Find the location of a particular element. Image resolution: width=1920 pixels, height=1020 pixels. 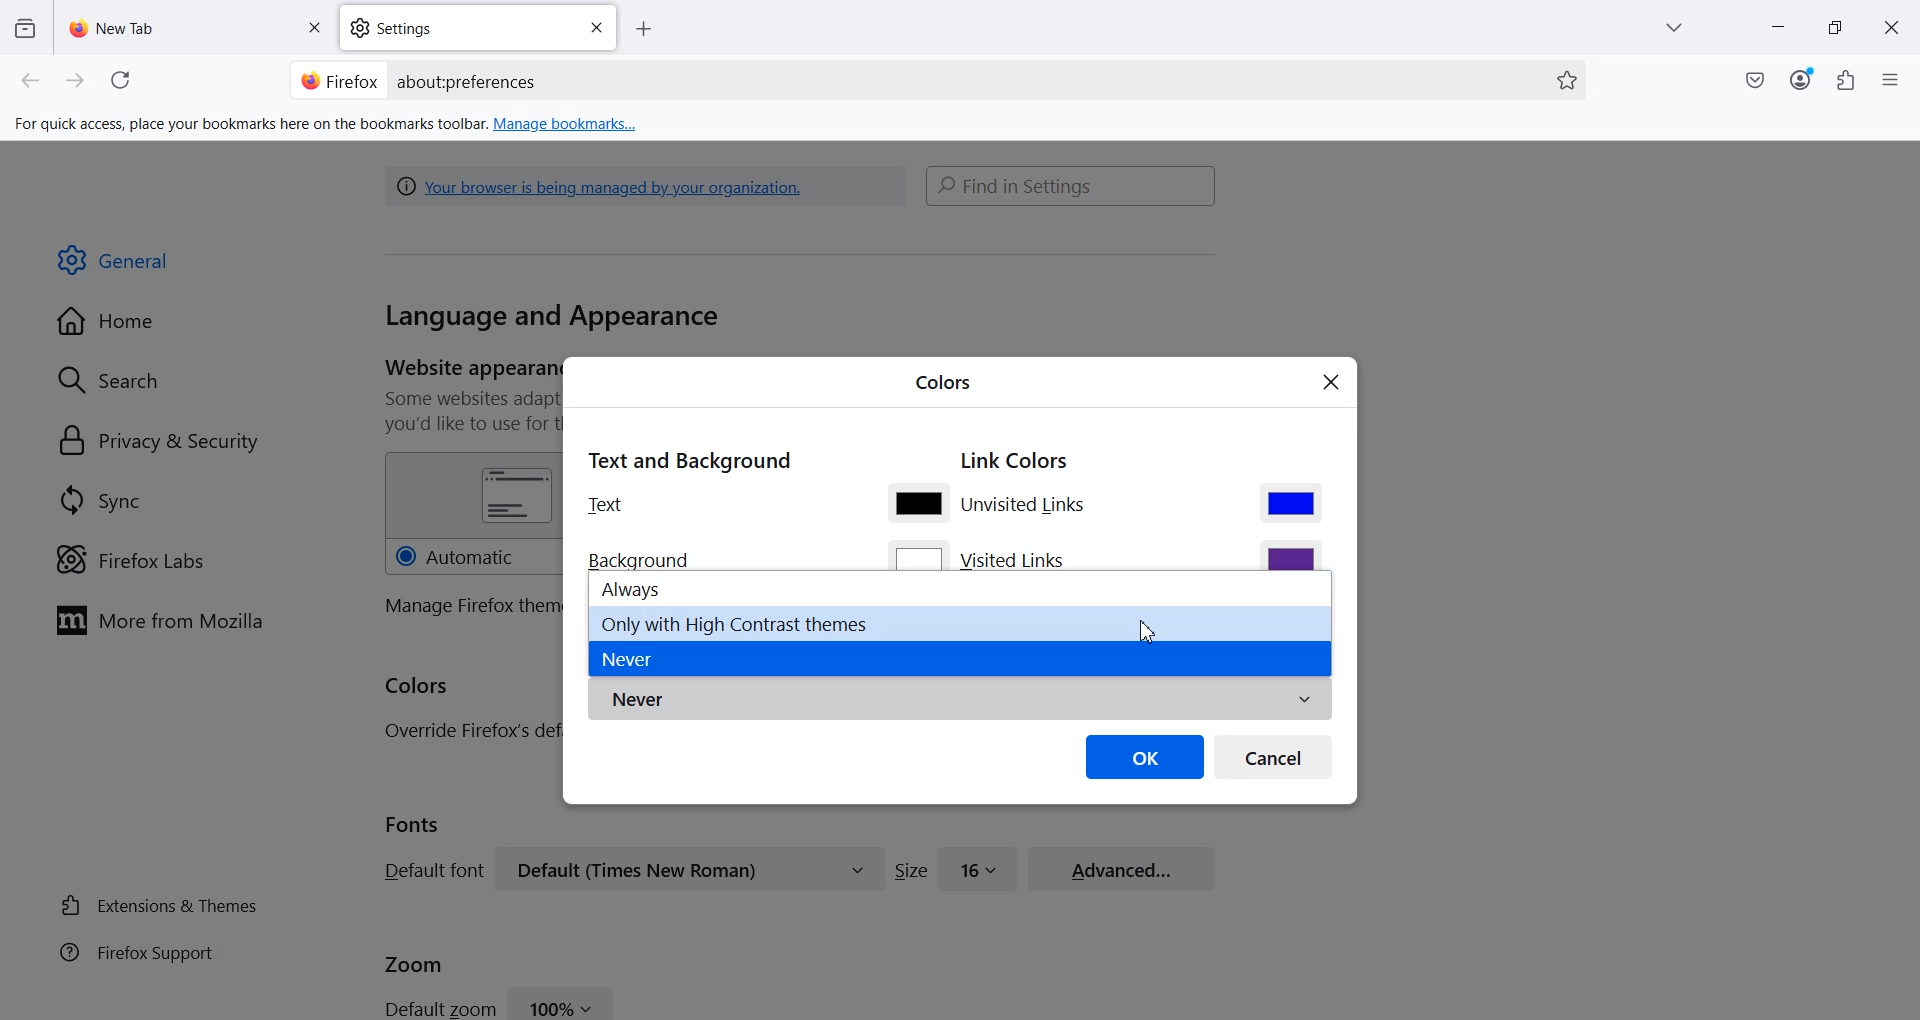

Default (Times New Roman) is located at coordinates (689, 869).